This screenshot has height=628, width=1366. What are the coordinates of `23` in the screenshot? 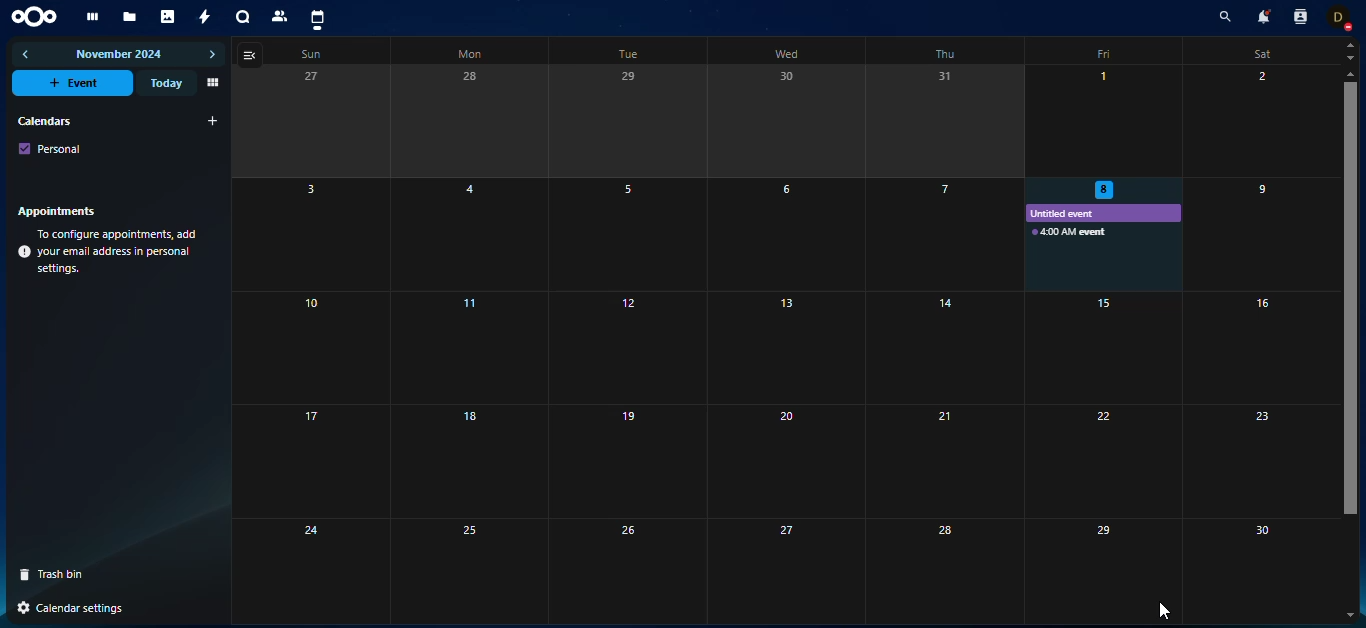 It's located at (1262, 462).